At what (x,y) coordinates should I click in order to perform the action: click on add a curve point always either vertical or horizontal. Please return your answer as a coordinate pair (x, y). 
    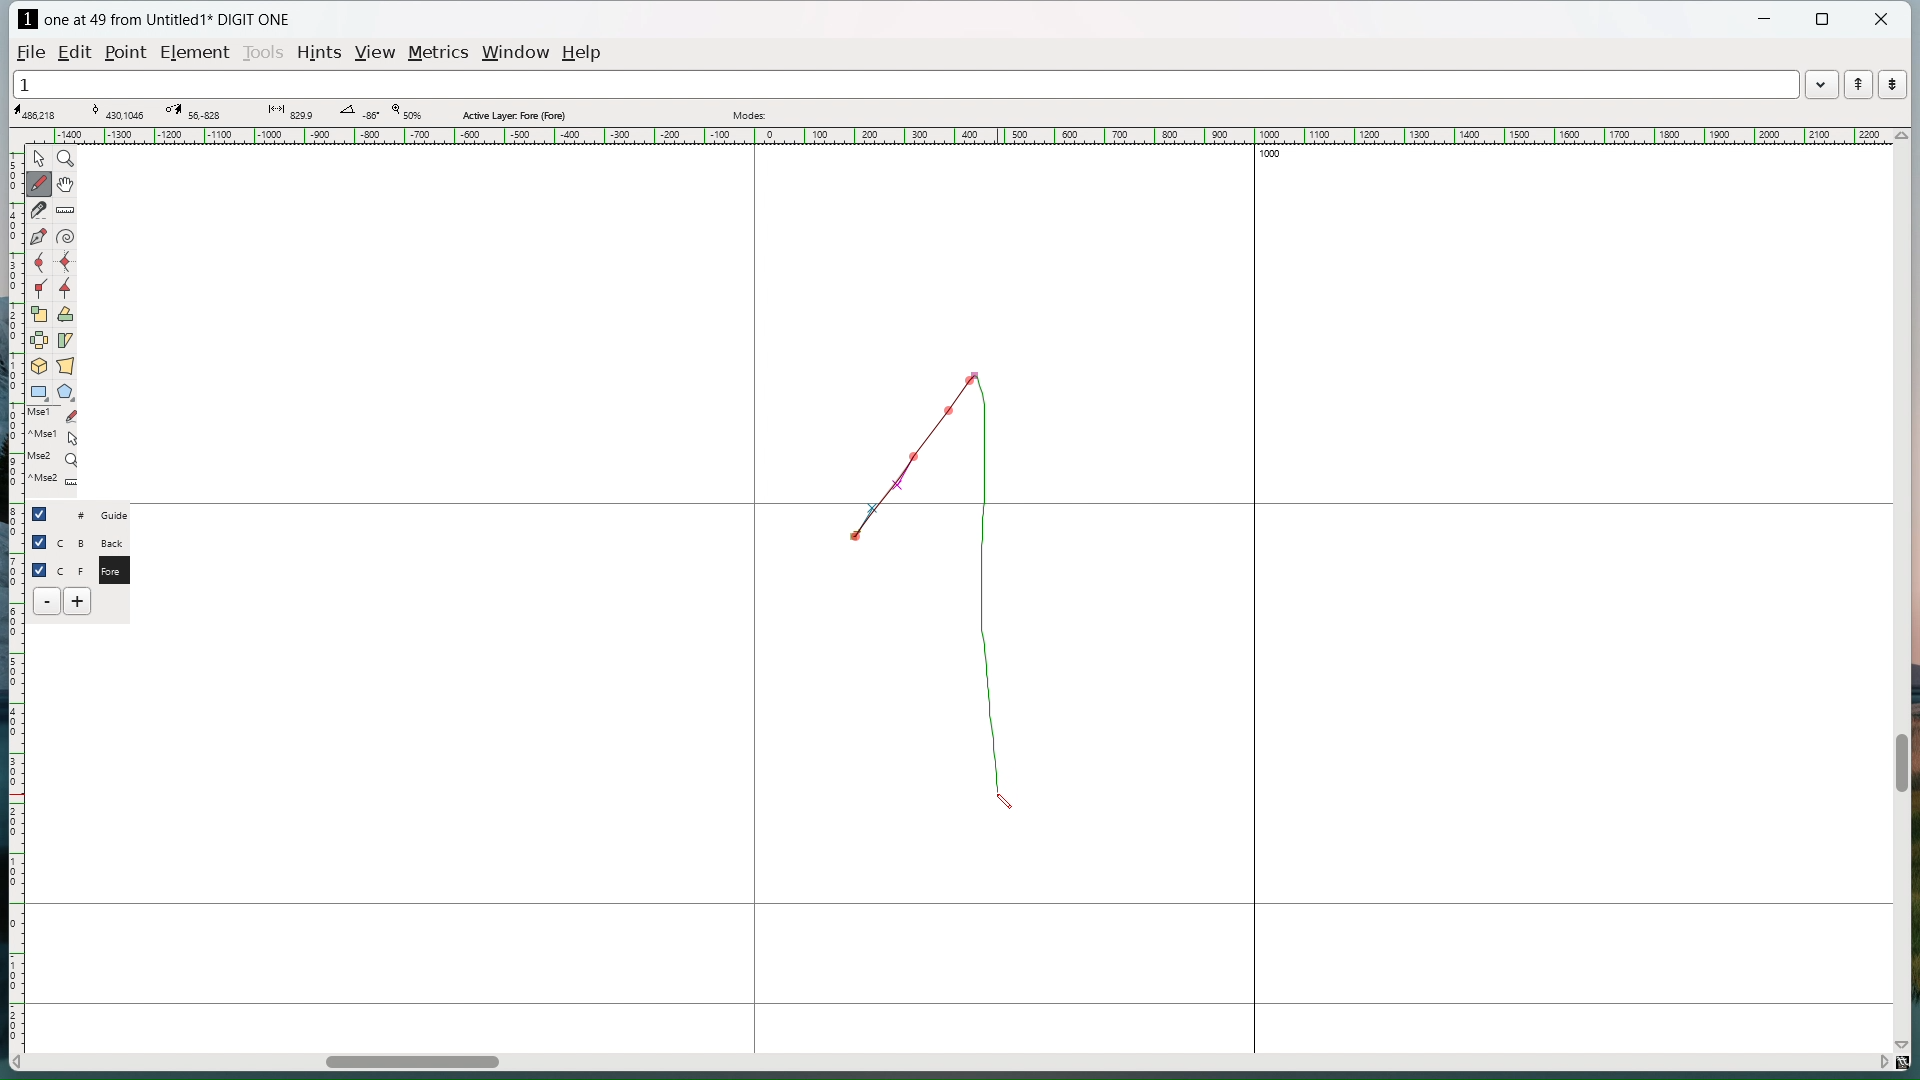
    Looking at the image, I should click on (65, 263).